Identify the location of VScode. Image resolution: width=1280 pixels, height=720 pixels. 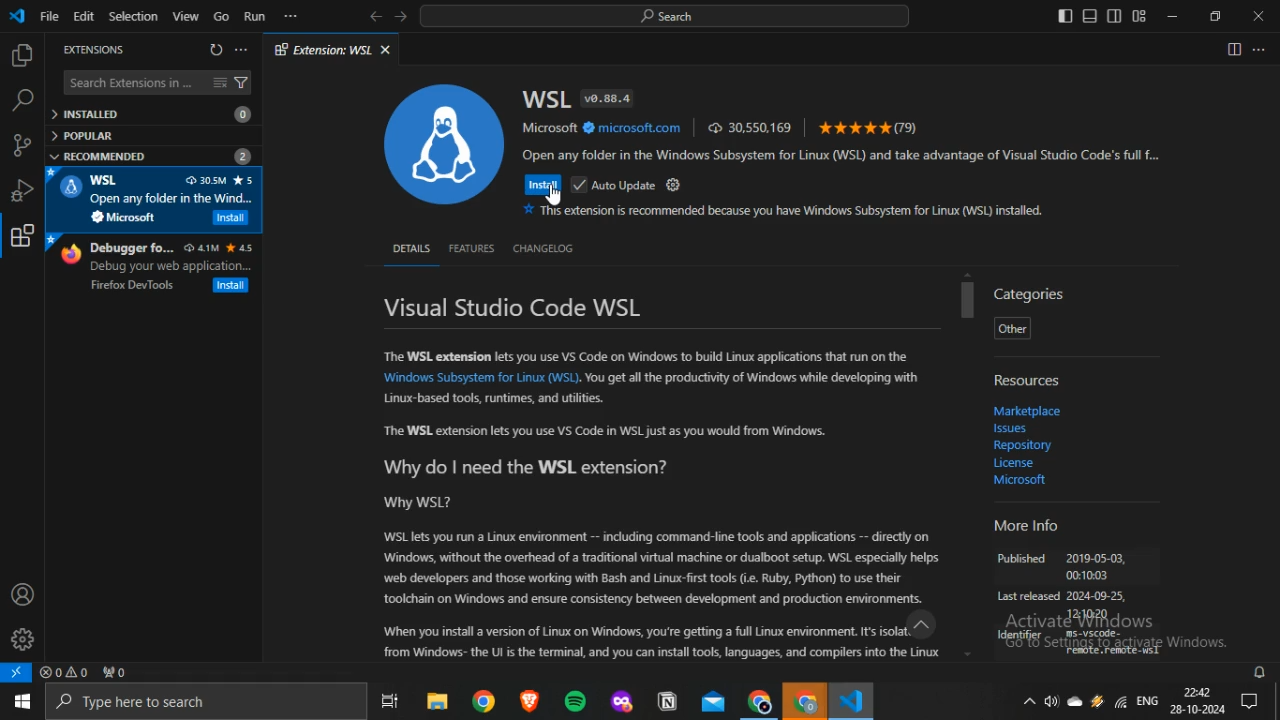
(850, 700).